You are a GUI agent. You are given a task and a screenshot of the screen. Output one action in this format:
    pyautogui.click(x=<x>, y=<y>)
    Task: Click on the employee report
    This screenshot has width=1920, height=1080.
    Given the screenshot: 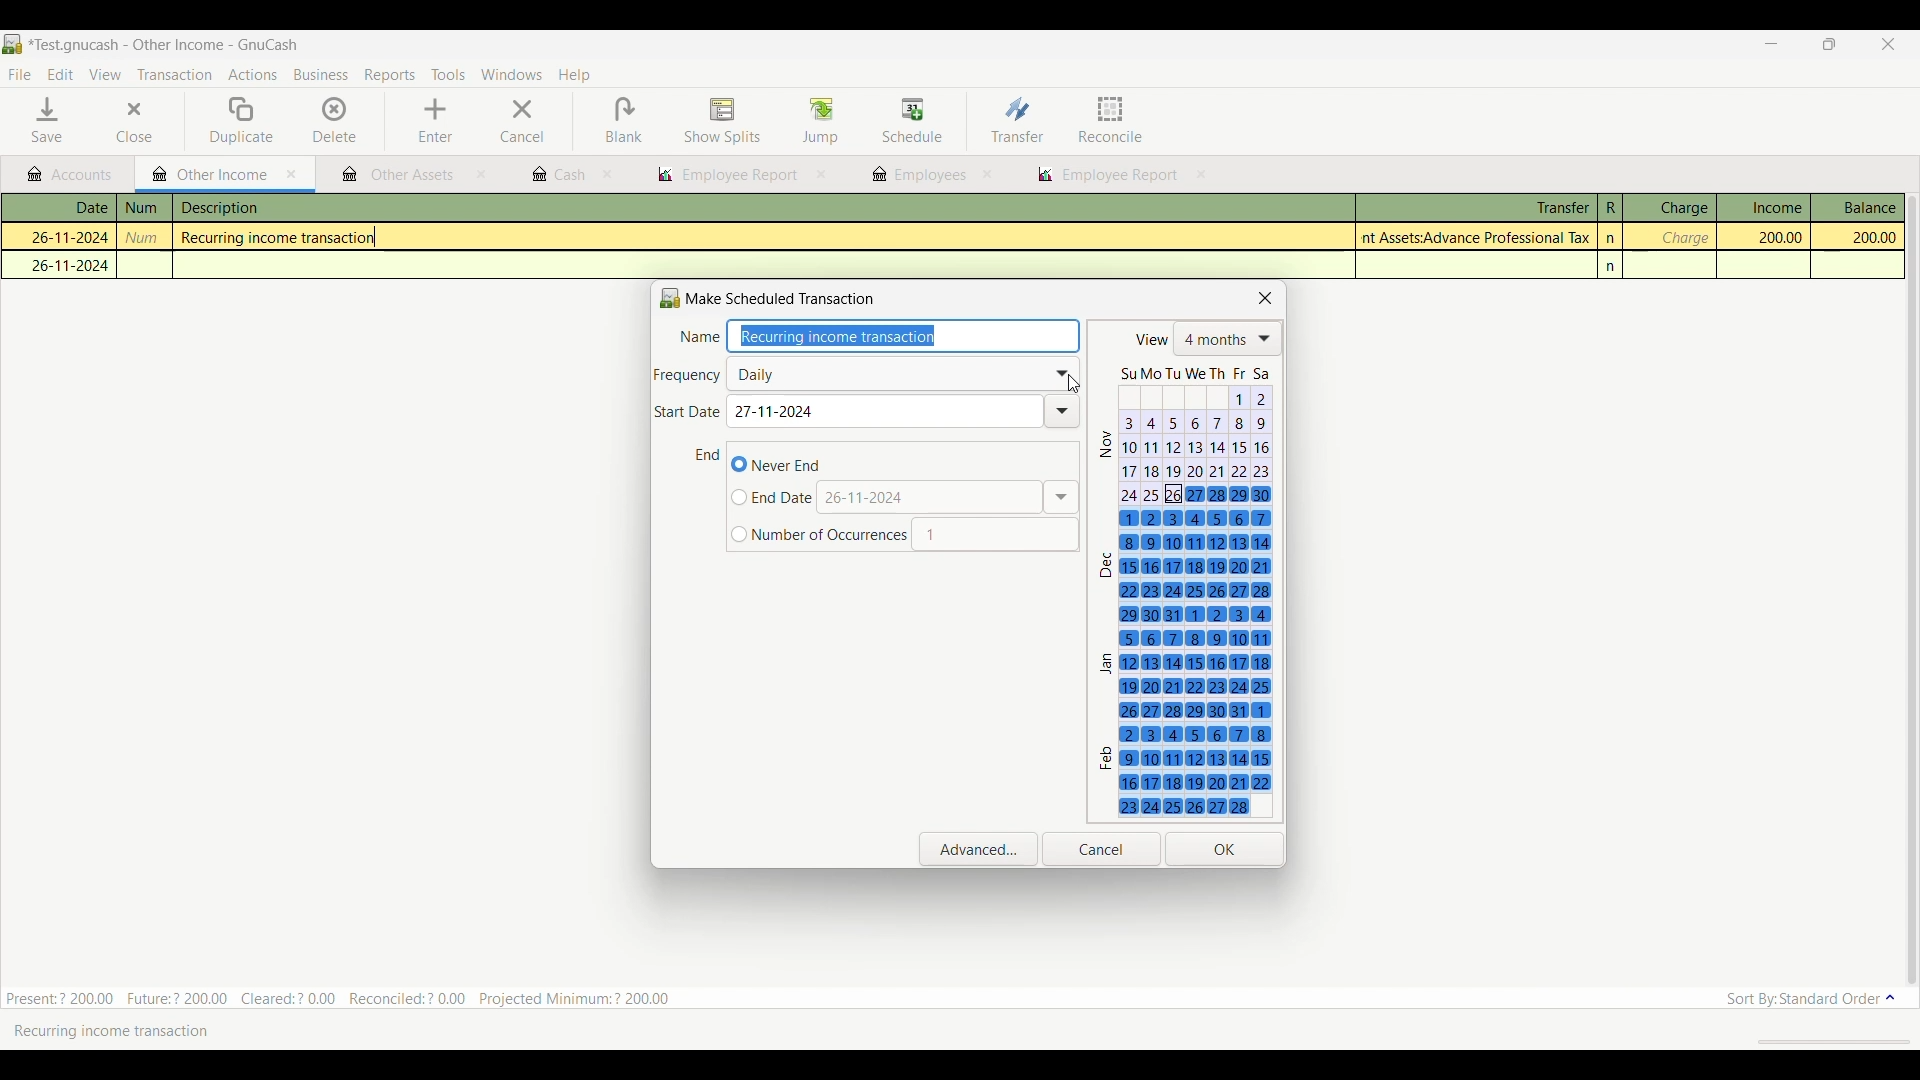 What is the action you would take?
    pyautogui.click(x=1118, y=177)
    